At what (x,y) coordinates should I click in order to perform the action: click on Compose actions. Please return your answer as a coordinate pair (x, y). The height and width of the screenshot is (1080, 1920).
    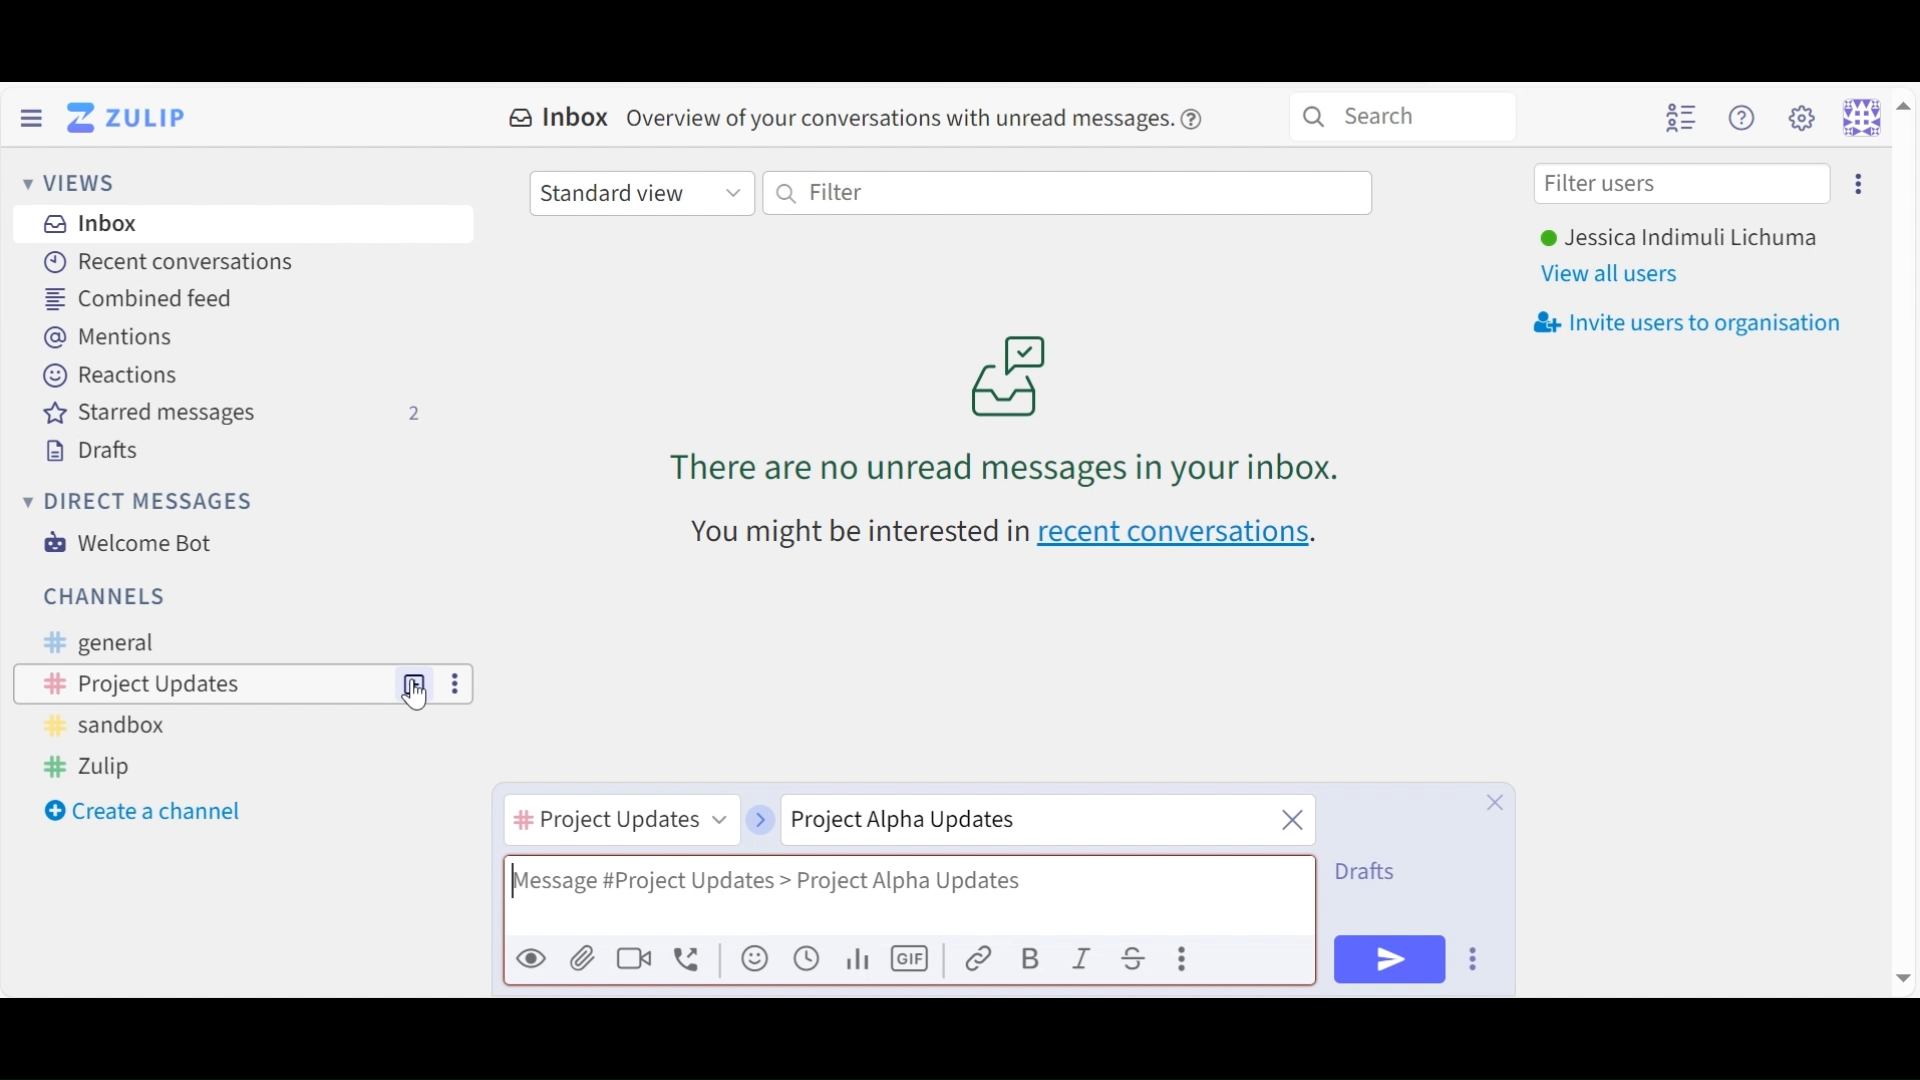
    Looking at the image, I should click on (1184, 958).